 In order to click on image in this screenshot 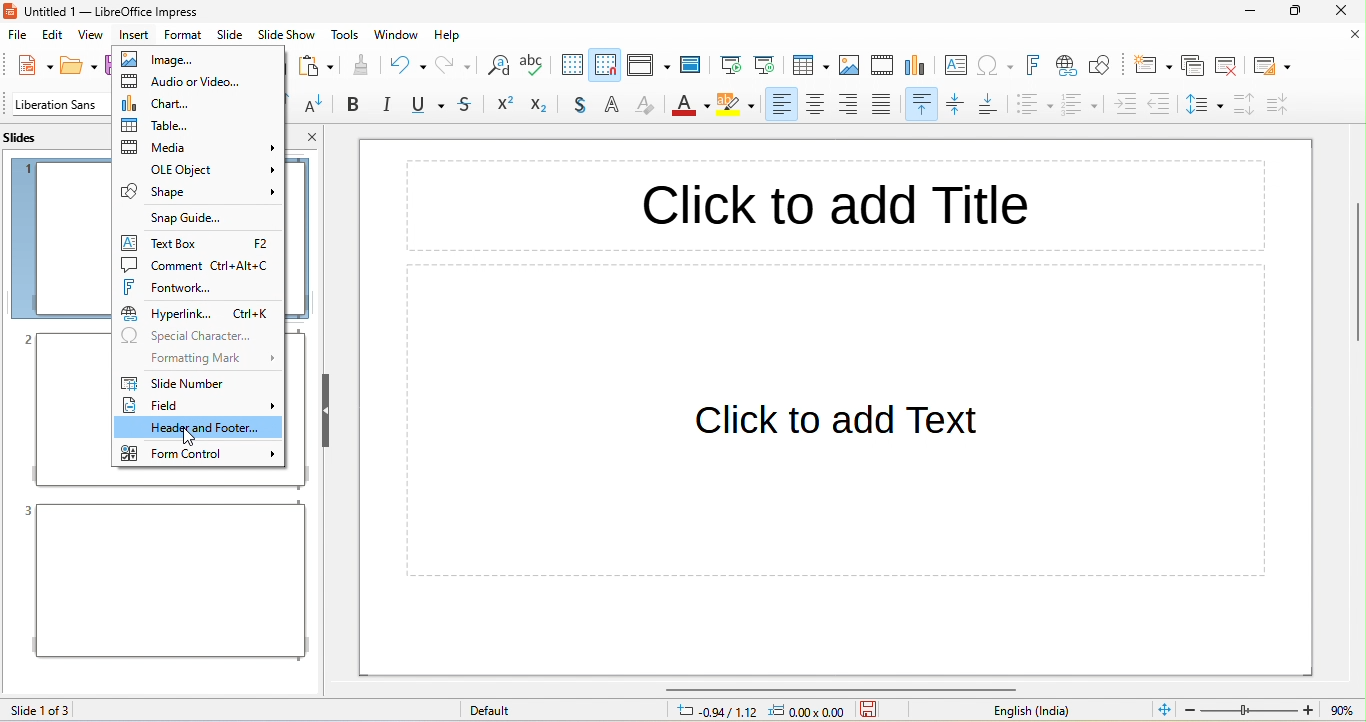, I will do `click(851, 66)`.